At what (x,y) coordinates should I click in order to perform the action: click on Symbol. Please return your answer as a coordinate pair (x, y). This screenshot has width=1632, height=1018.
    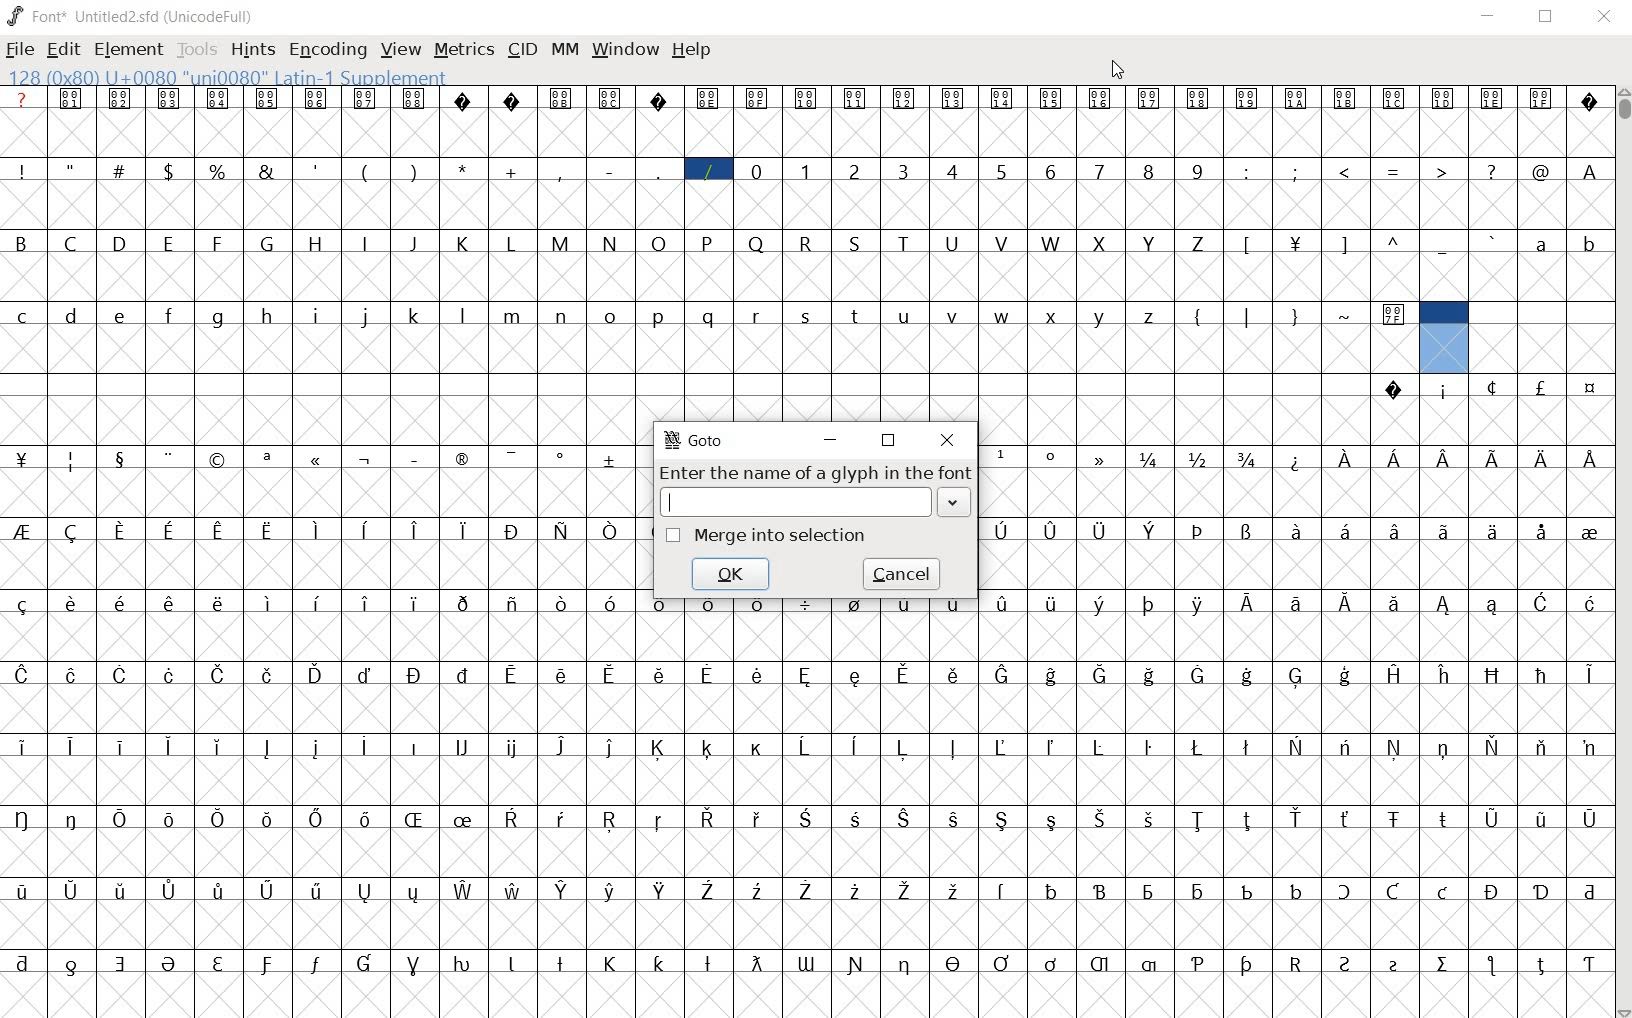
    Looking at the image, I should click on (1587, 746).